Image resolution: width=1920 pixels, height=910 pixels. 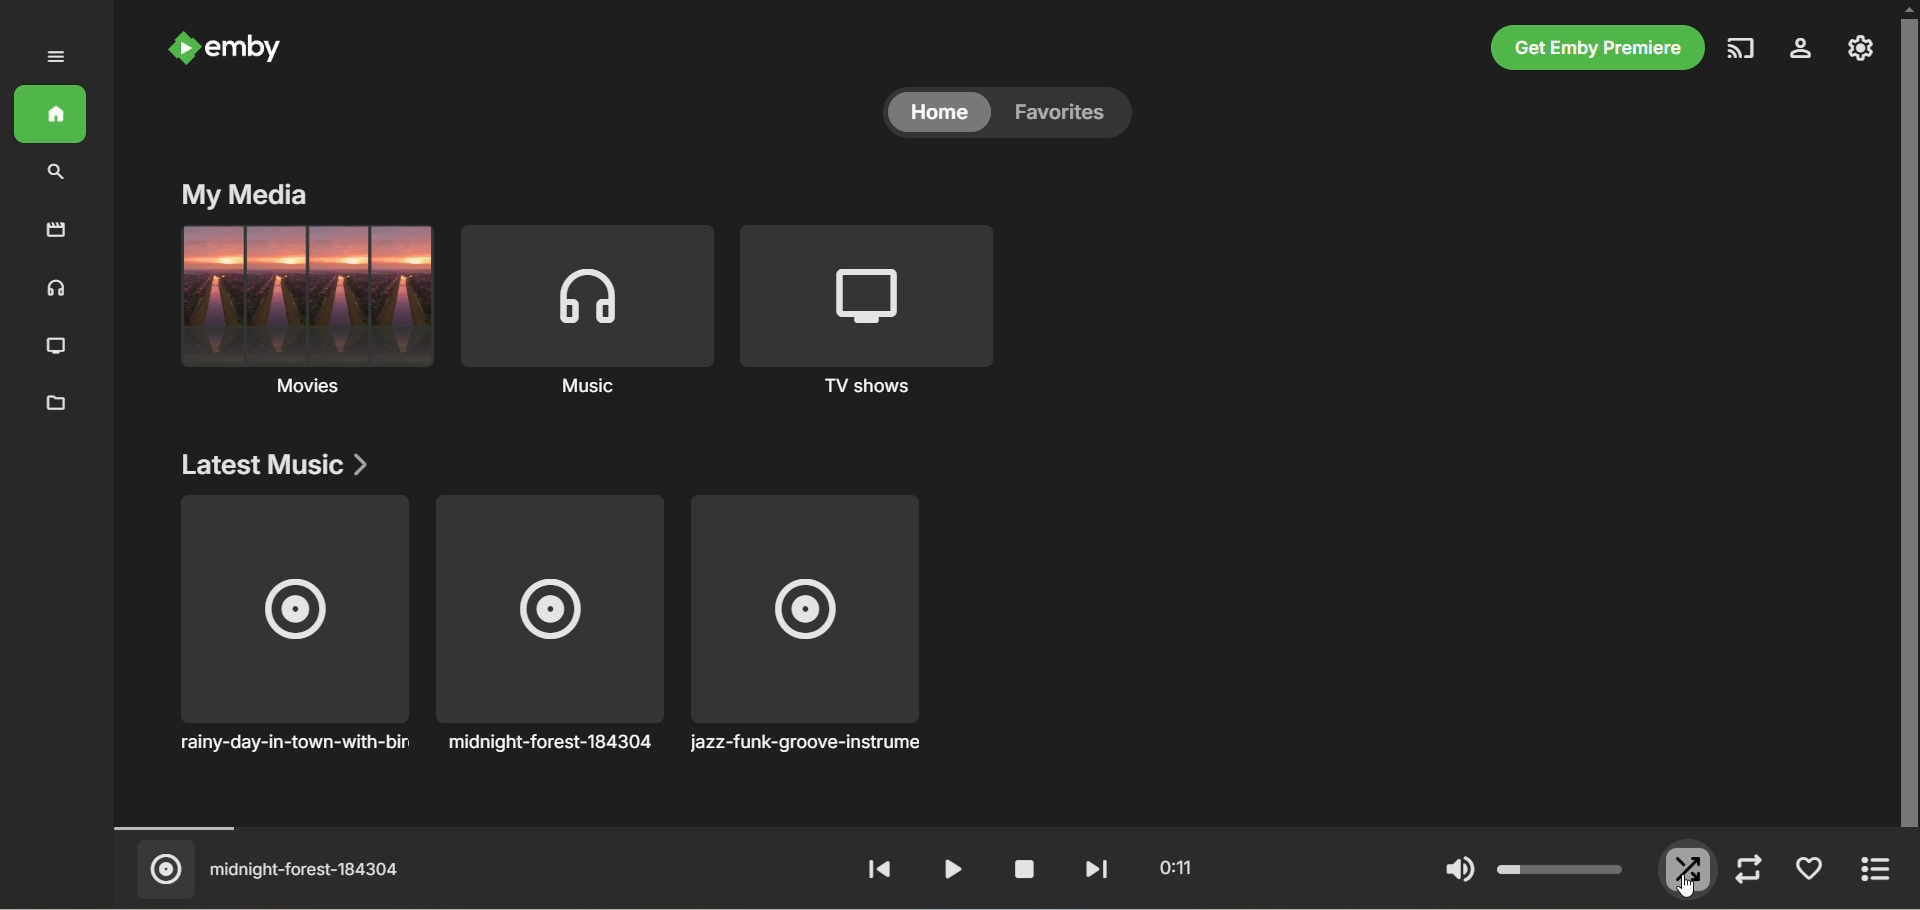 What do you see at coordinates (1067, 116) in the screenshot?
I see `favorites` at bounding box center [1067, 116].